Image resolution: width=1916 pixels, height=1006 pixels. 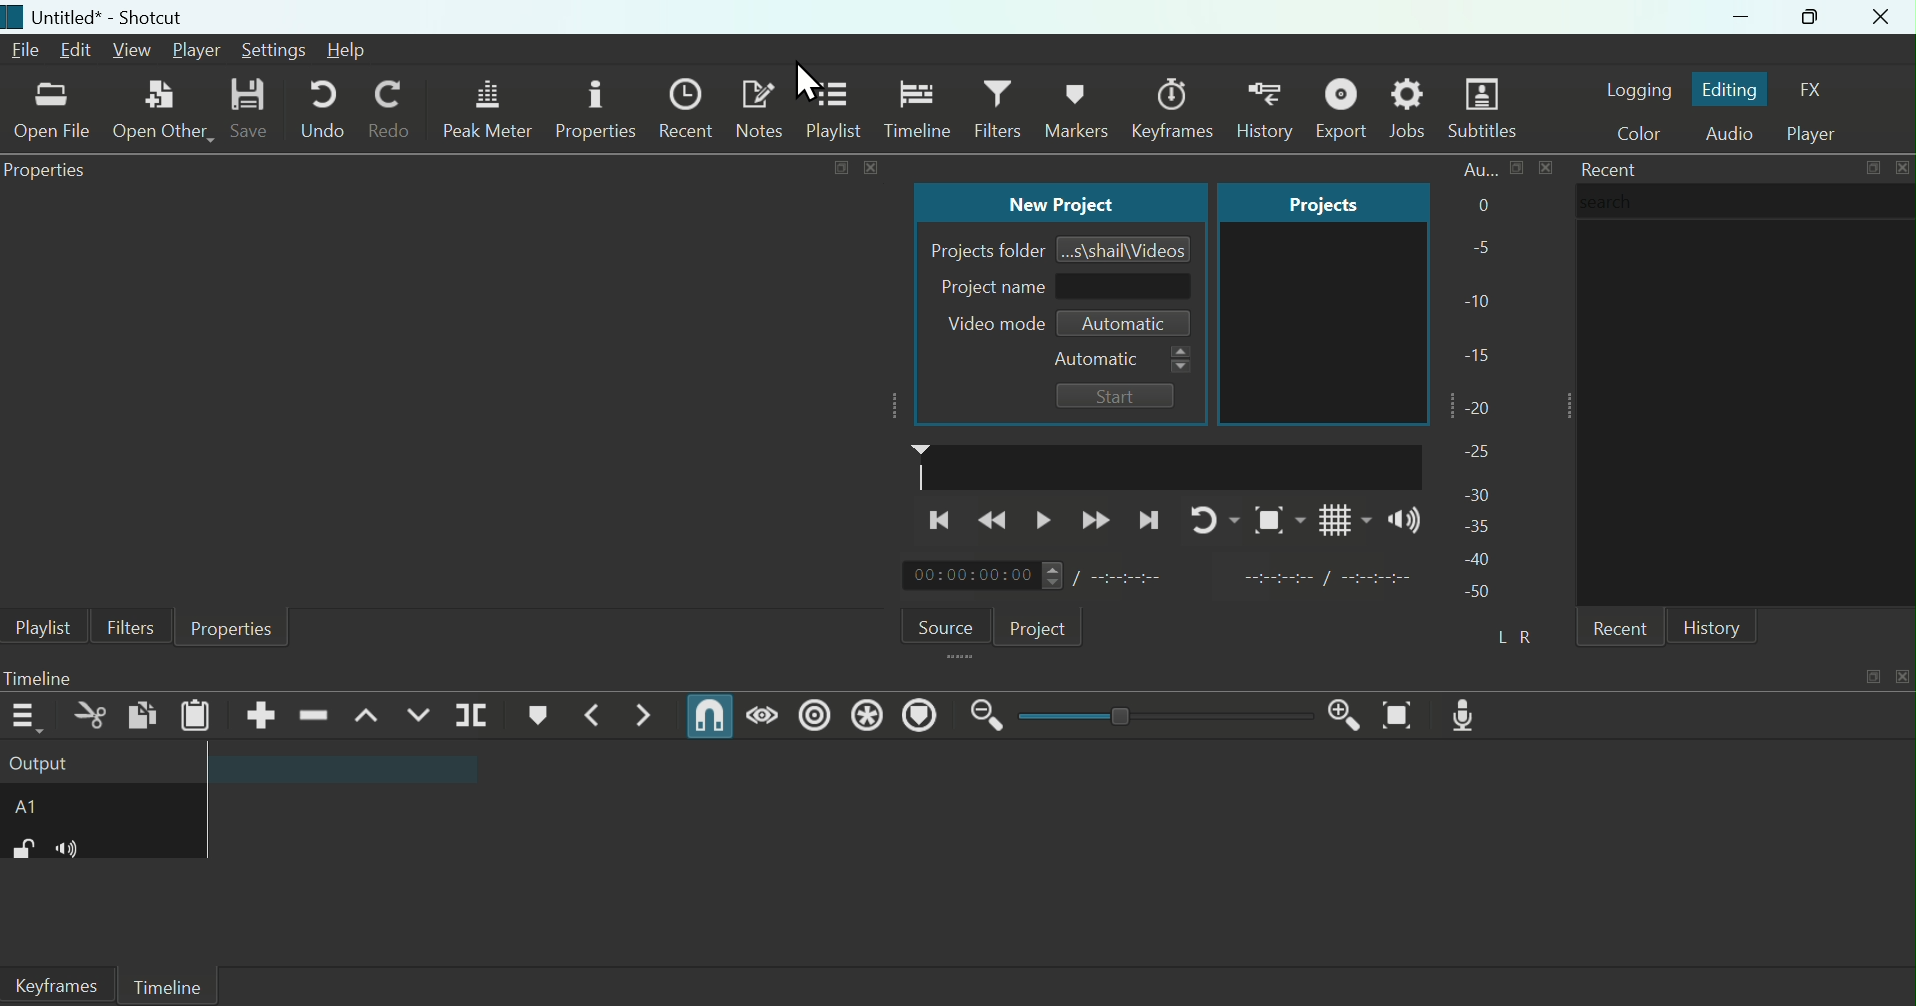 What do you see at coordinates (489, 109) in the screenshot?
I see `Peak Meter` at bounding box center [489, 109].